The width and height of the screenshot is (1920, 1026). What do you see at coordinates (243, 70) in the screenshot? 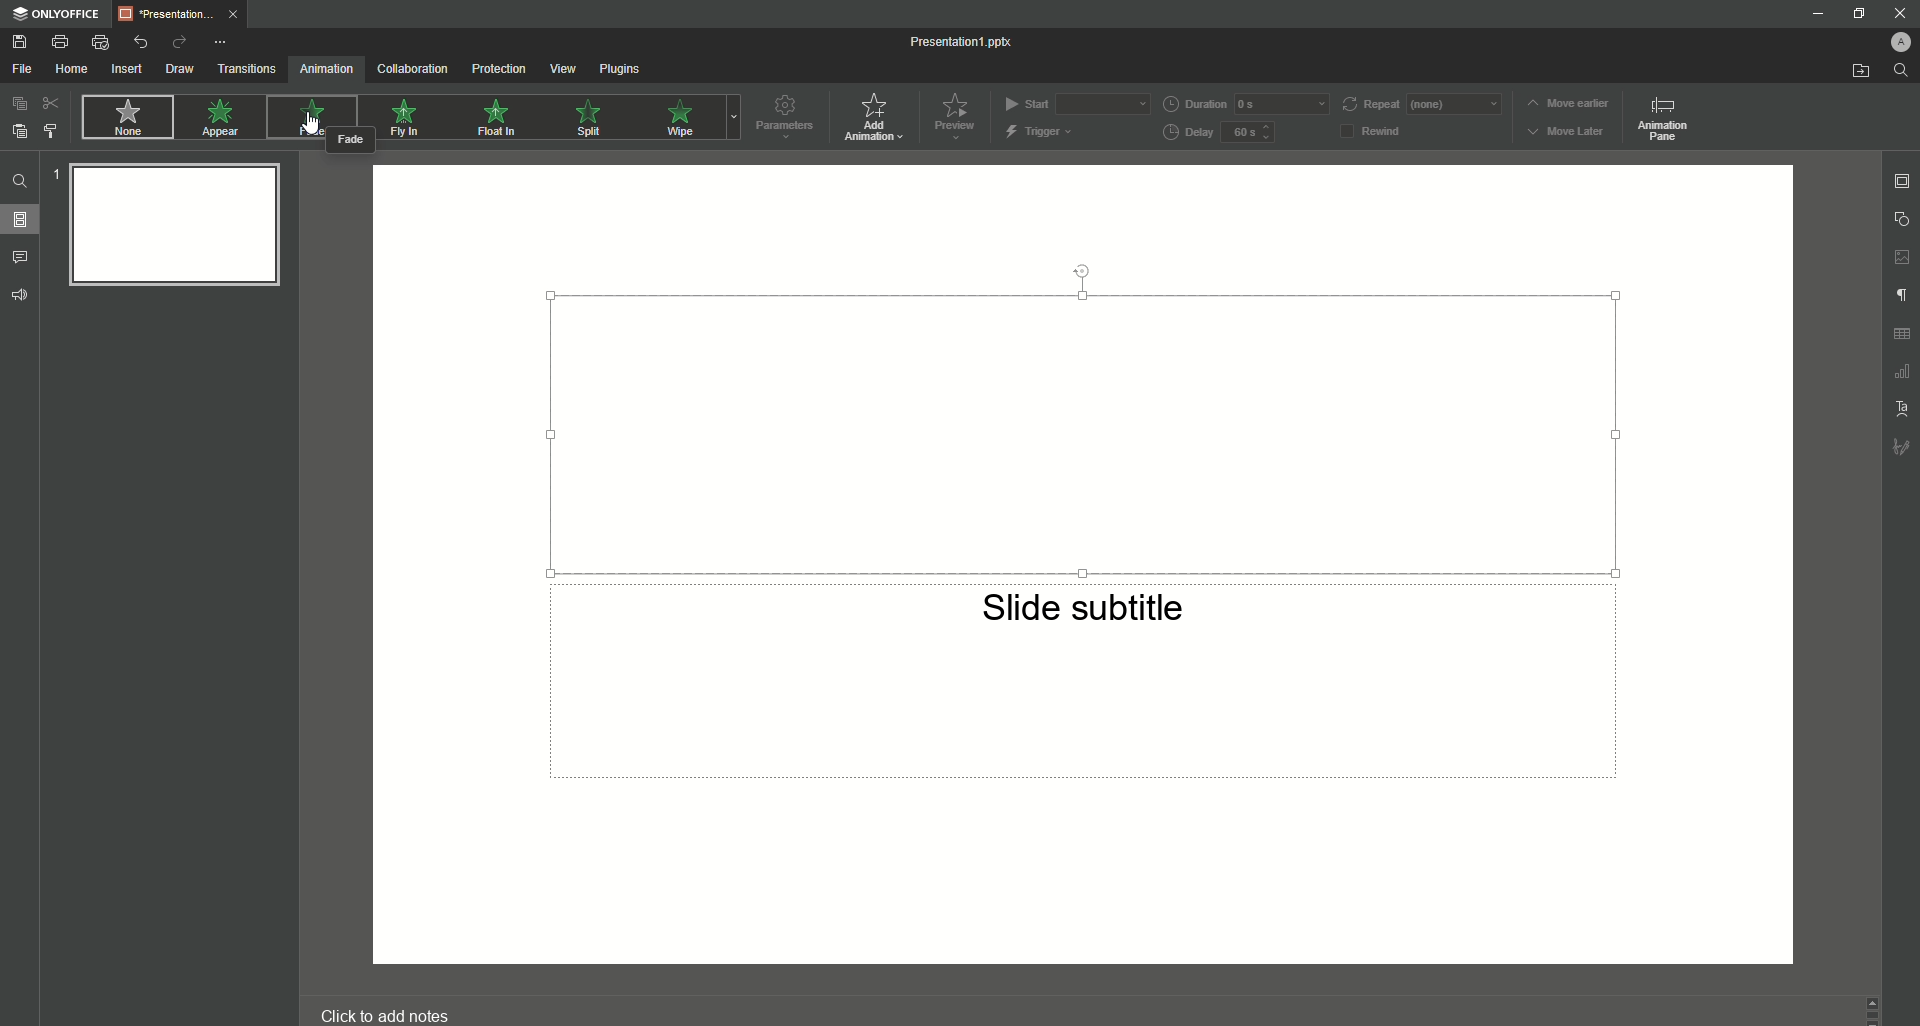
I see `Transitions` at bounding box center [243, 70].